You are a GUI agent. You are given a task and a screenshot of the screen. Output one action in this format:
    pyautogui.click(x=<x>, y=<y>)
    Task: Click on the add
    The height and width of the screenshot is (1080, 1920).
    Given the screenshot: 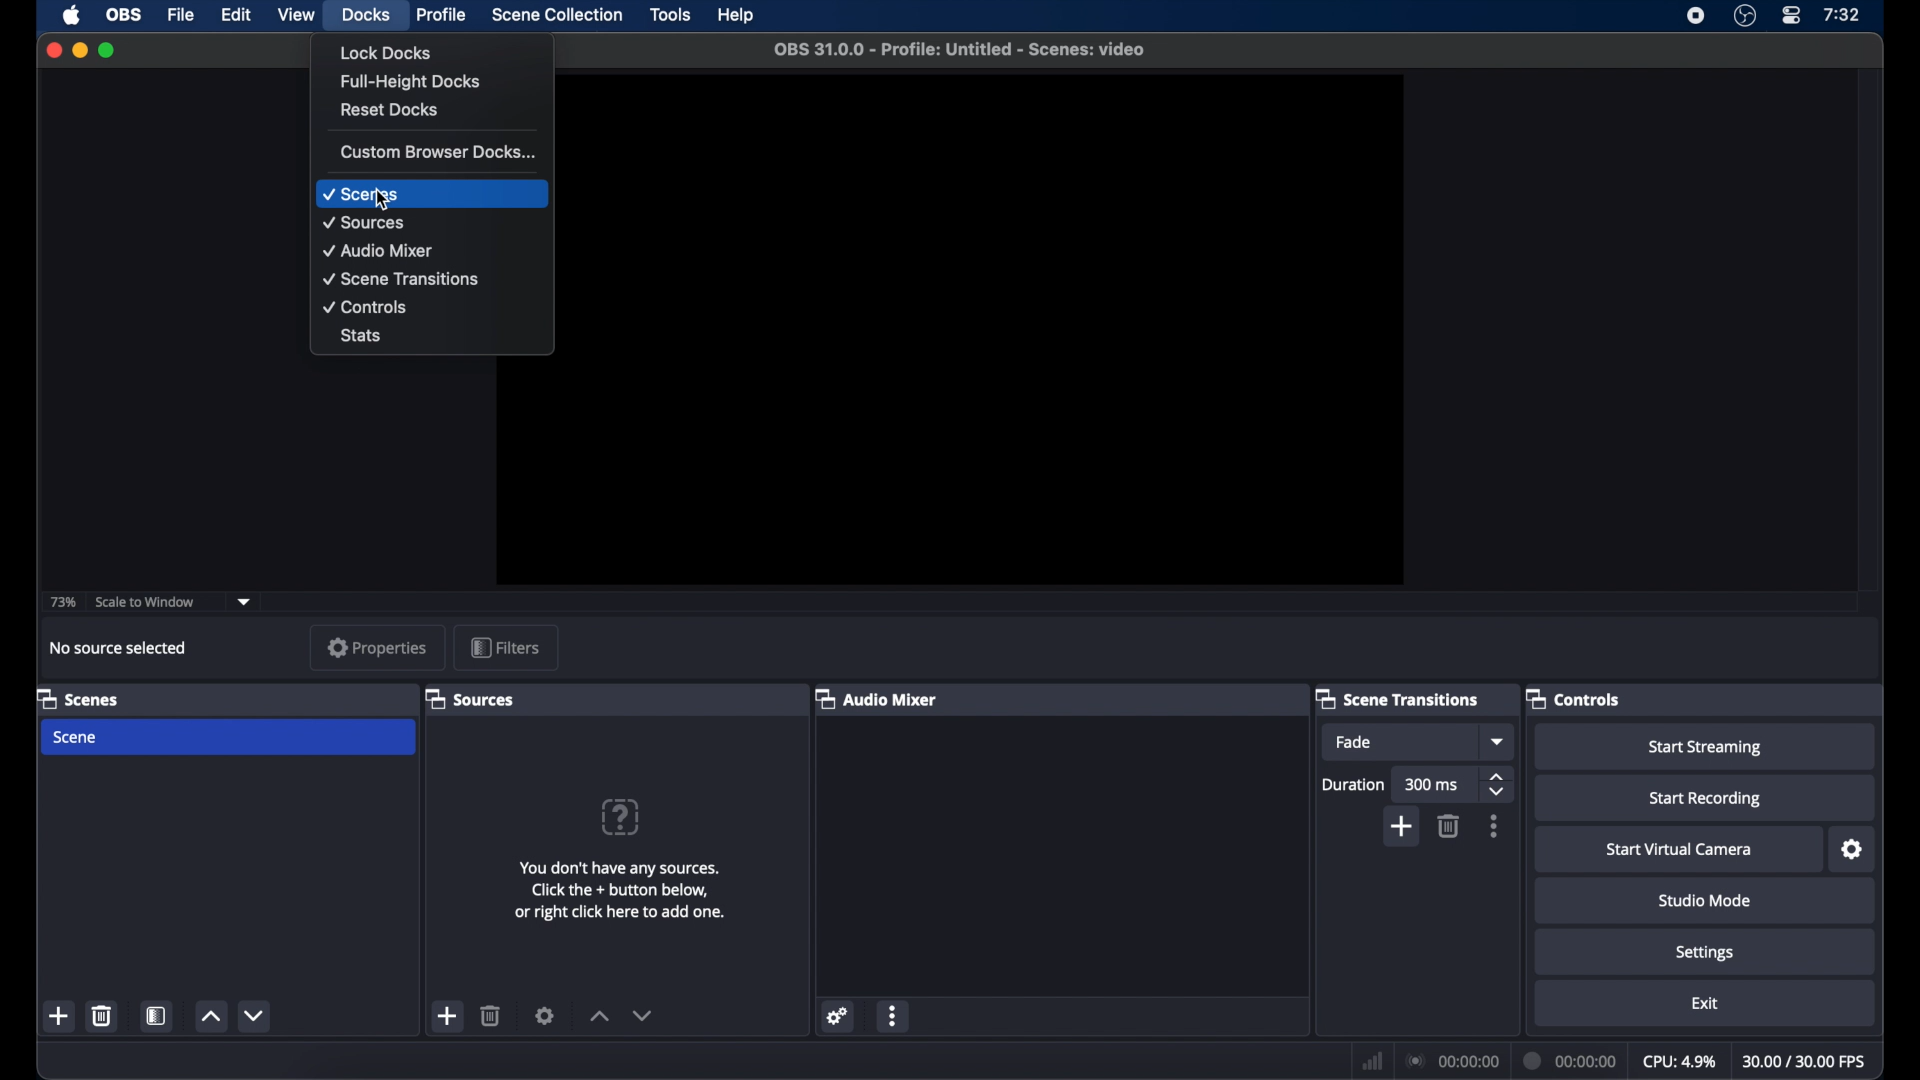 What is the action you would take?
    pyautogui.click(x=448, y=1016)
    